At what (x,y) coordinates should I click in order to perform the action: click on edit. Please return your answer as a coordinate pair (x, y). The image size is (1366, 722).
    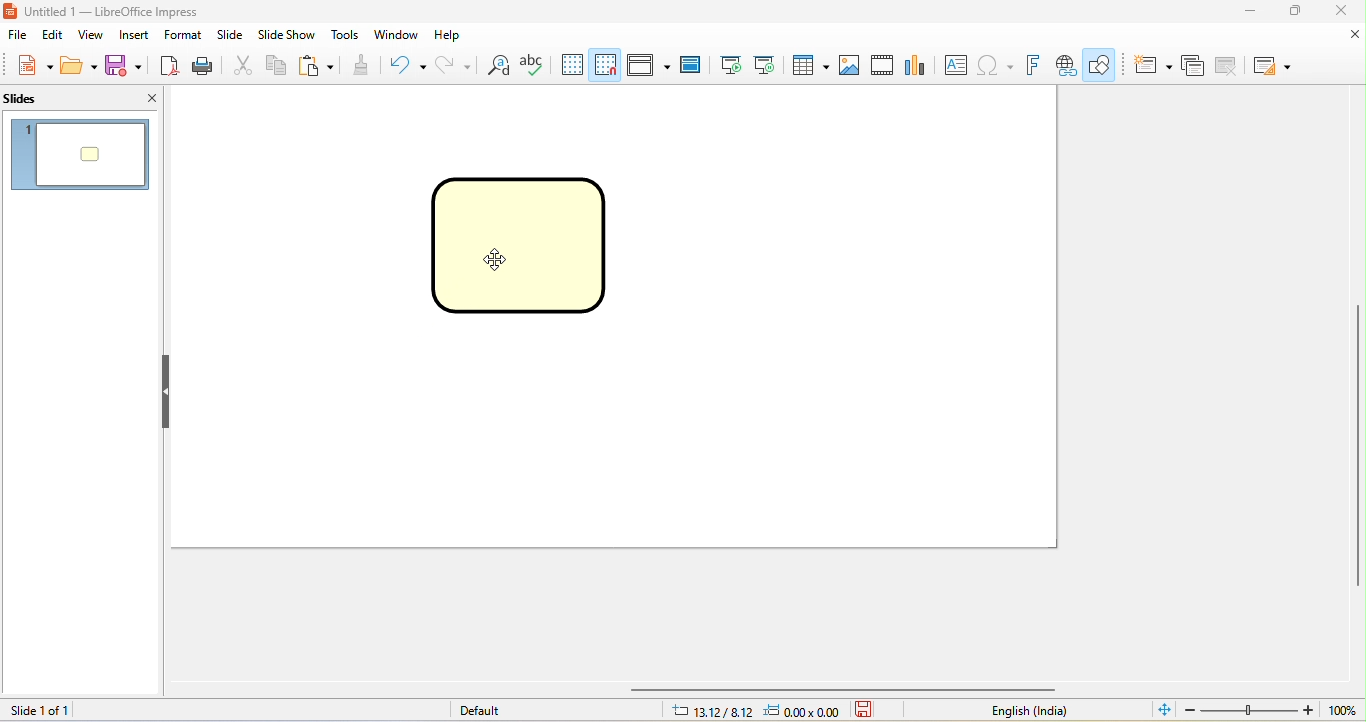
    Looking at the image, I should click on (54, 34).